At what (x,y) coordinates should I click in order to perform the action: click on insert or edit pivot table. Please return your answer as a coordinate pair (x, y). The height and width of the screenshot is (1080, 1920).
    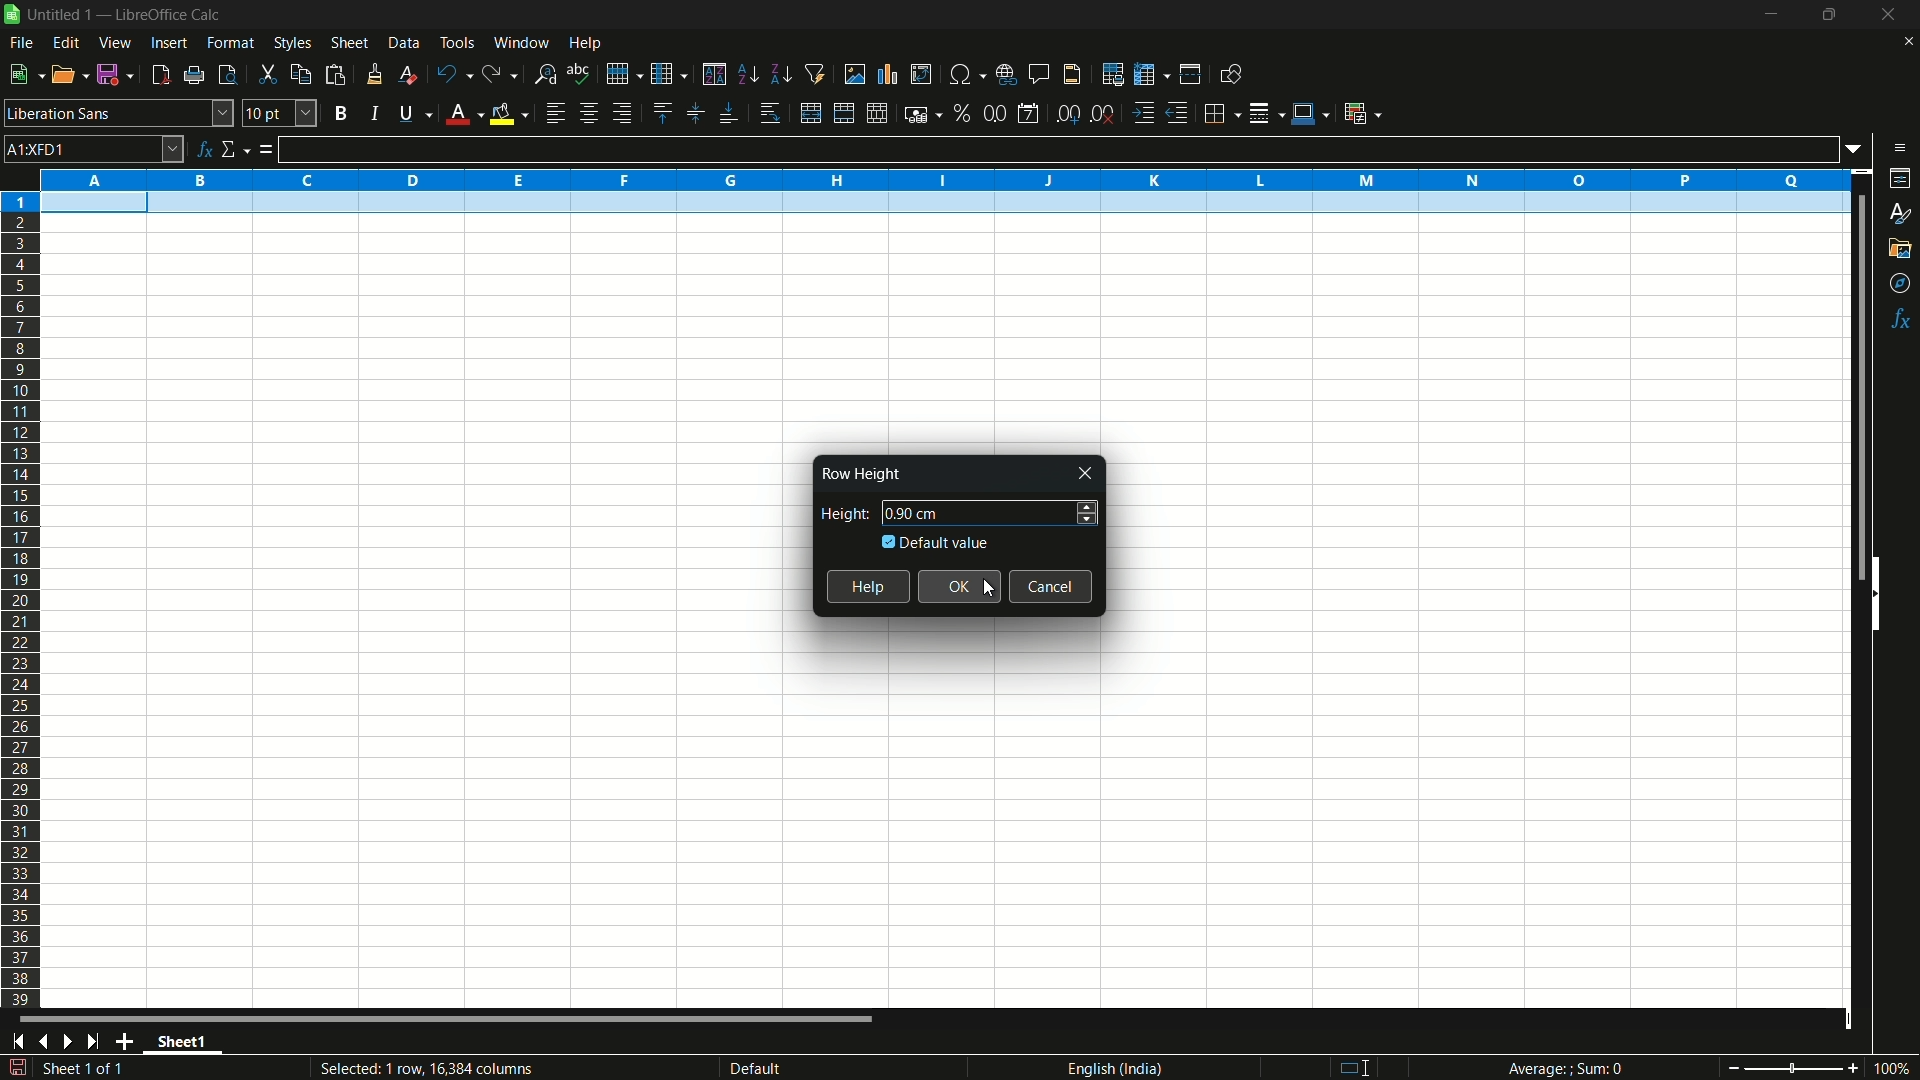
    Looking at the image, I should click on (920, 74).